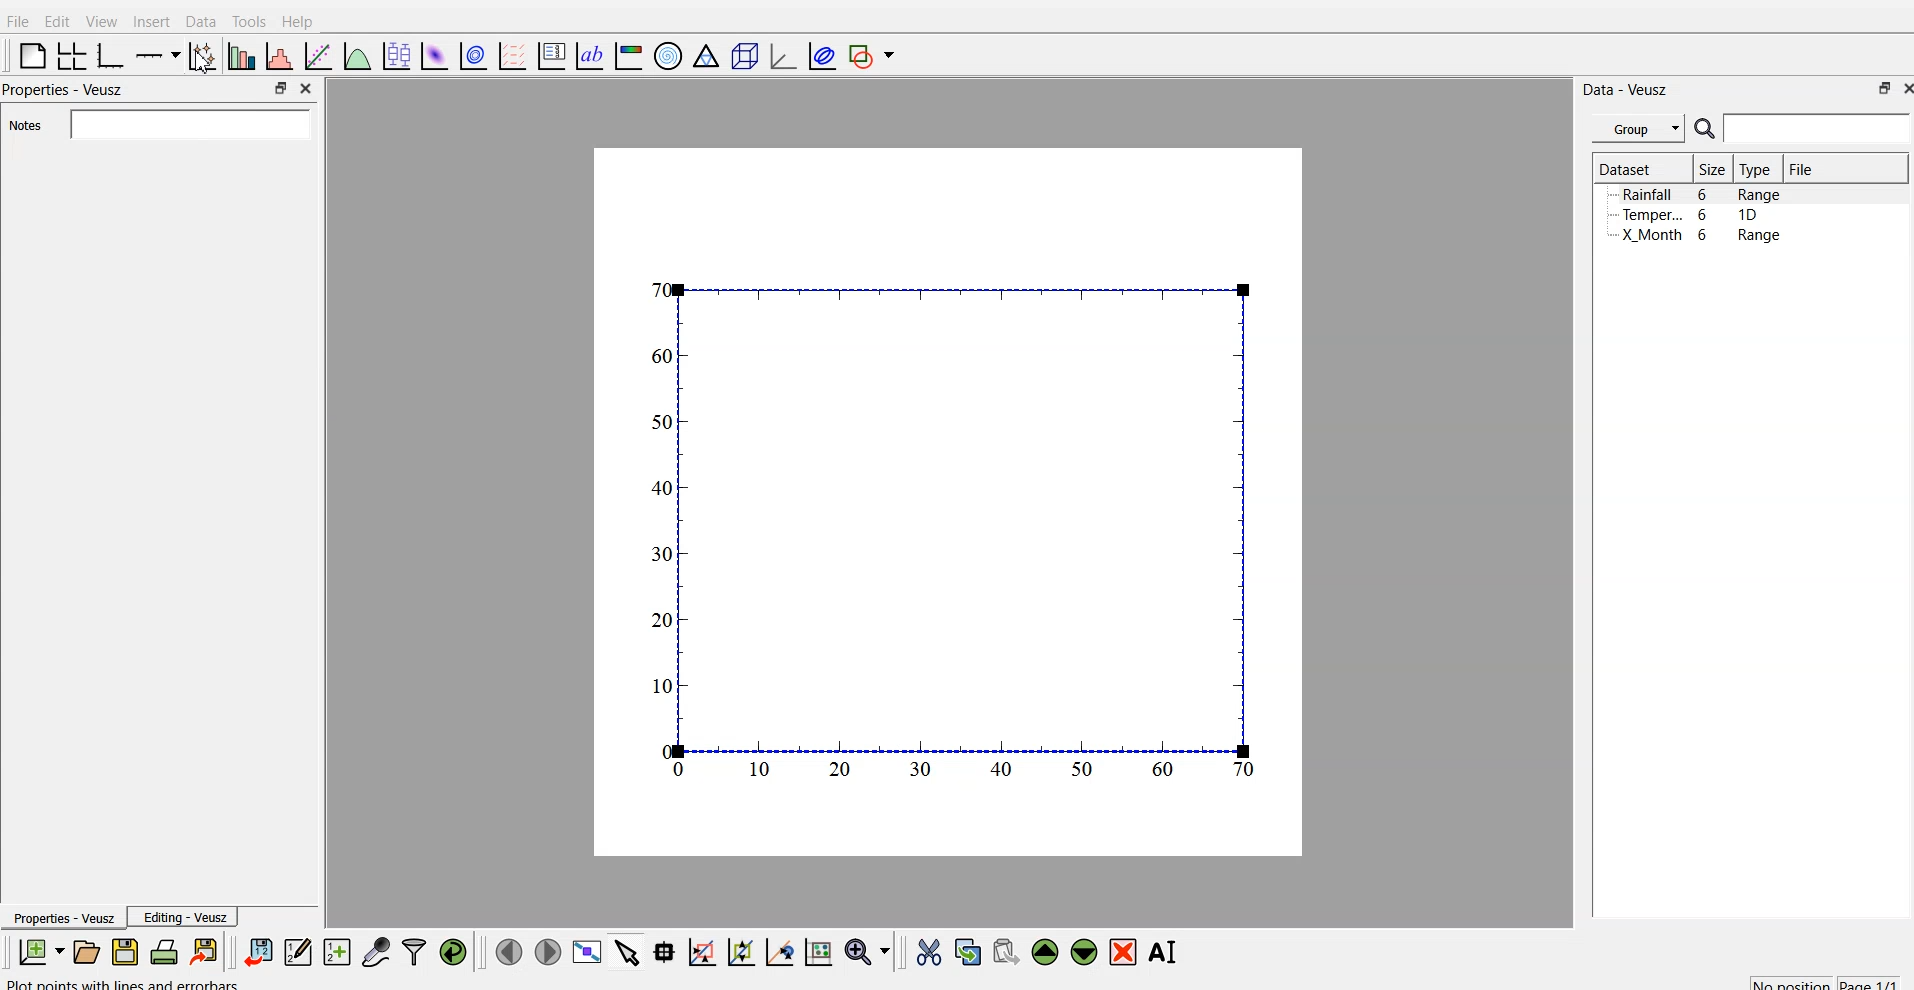 Image resolution: width=1914 pixels, height=990 pixels. Describe the element at coordinates (1710, 170) in the screenshot. I see `| Size` at that location.